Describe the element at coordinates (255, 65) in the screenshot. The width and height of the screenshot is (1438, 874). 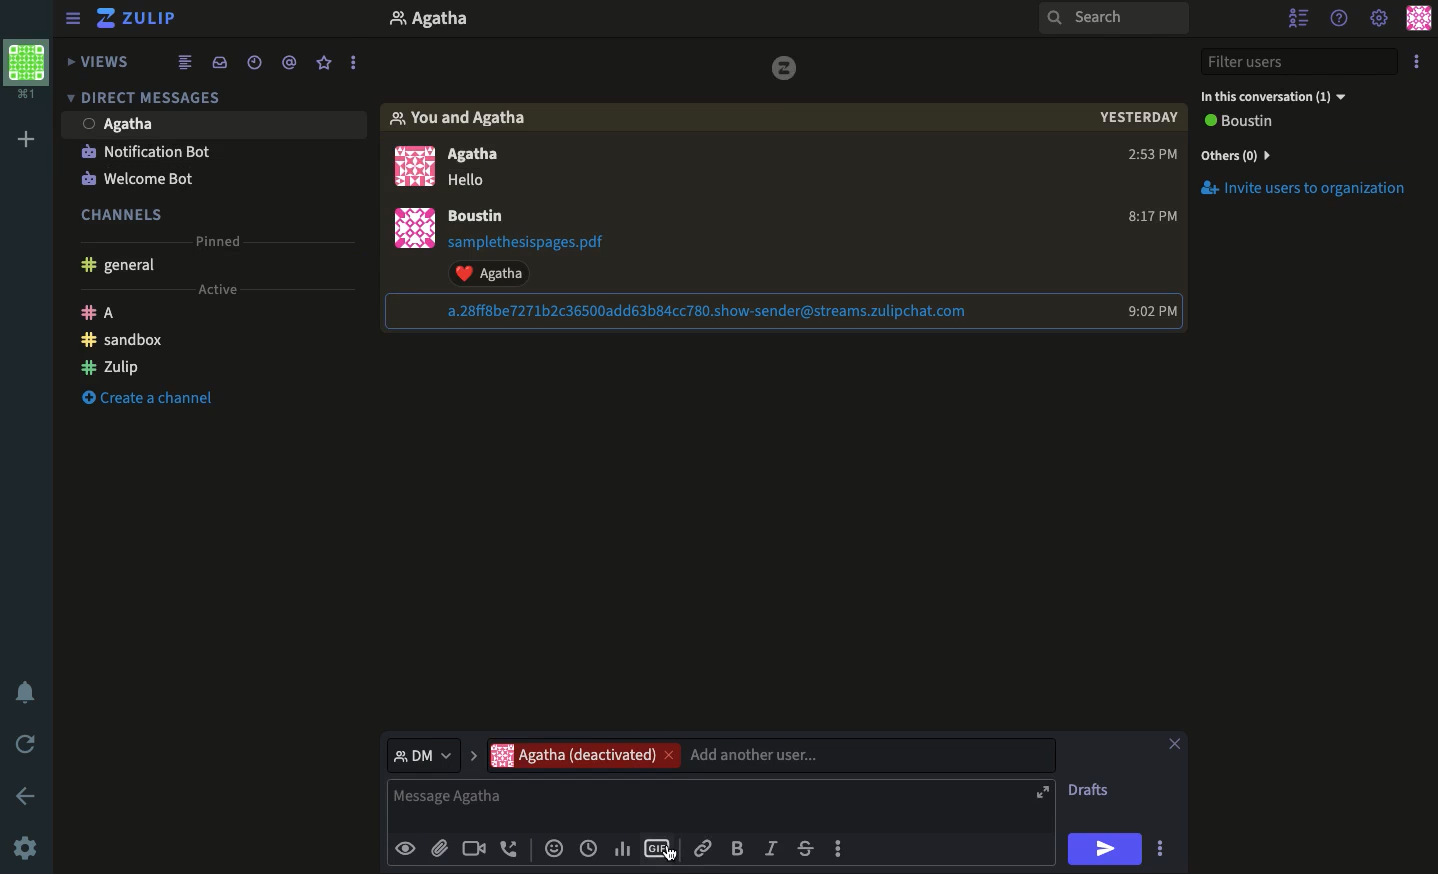
I see `Global time` at that location.